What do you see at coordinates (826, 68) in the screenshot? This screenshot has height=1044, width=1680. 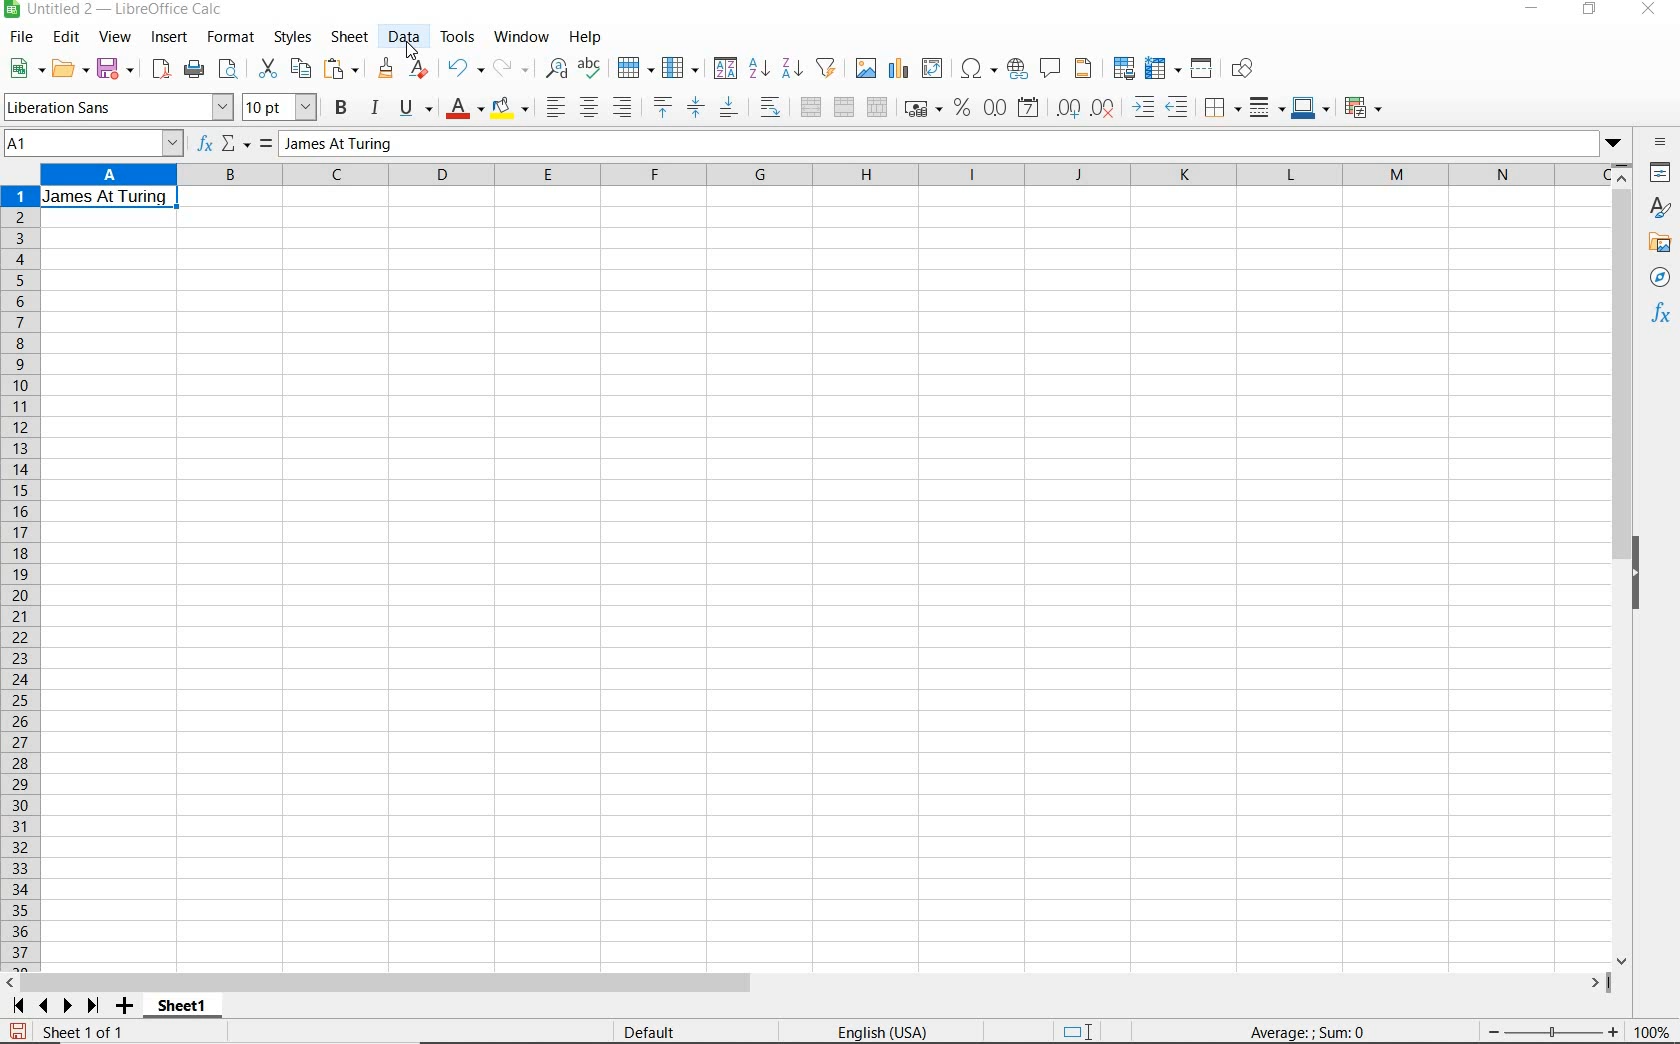 I see `autofilter` at bounding box center [826, 68].